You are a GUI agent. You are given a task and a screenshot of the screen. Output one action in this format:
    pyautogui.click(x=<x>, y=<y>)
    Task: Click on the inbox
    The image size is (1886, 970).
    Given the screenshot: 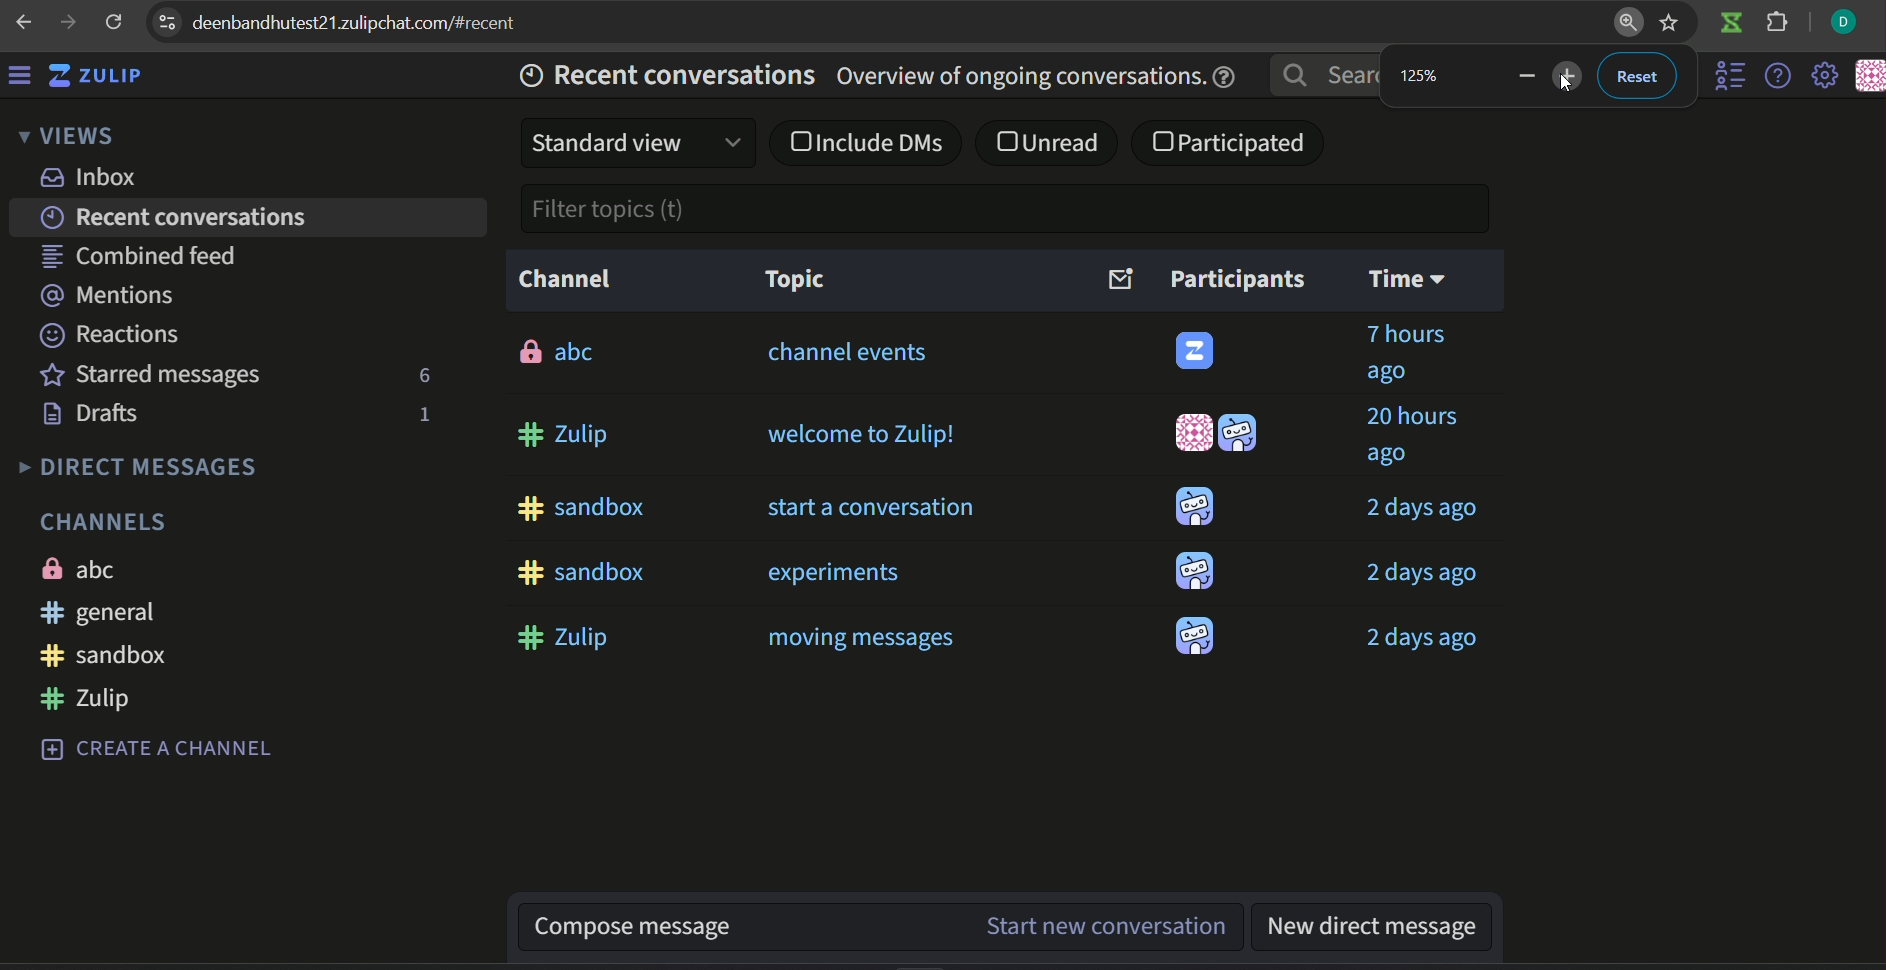 What is the action you would take?
    pyautogui.click(x=90, y=177)
    